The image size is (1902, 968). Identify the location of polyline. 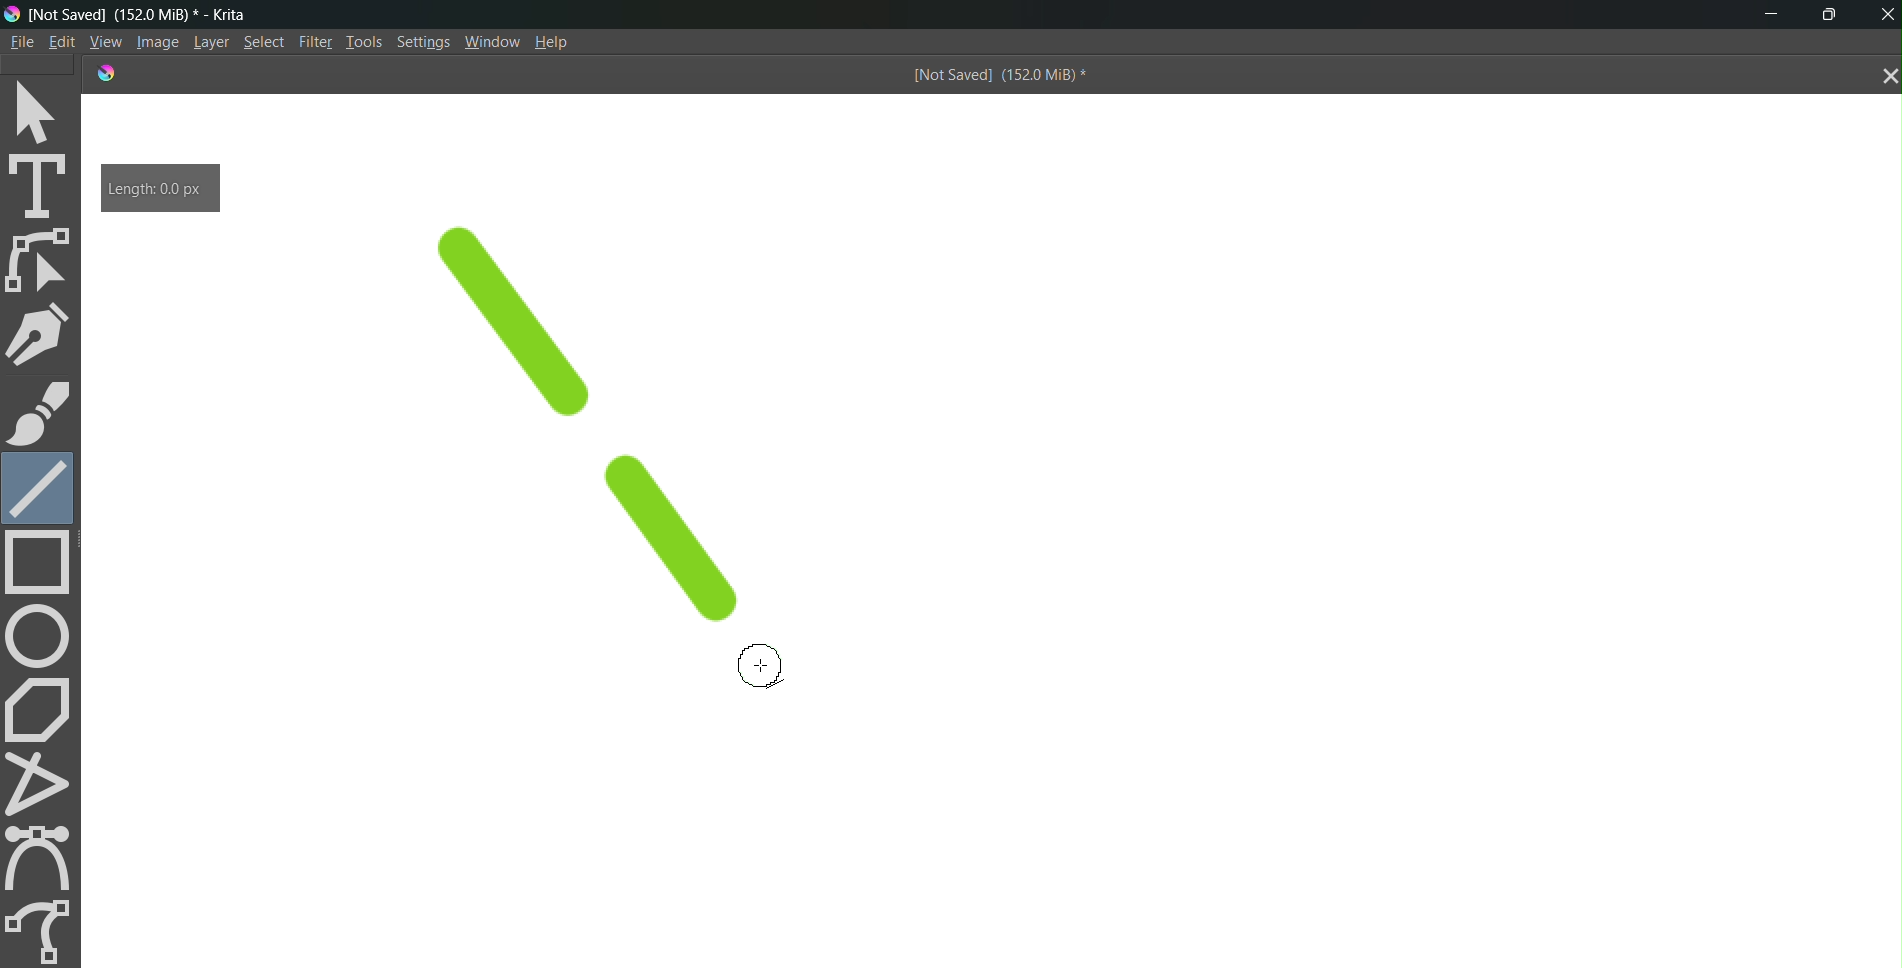
(44, 783).